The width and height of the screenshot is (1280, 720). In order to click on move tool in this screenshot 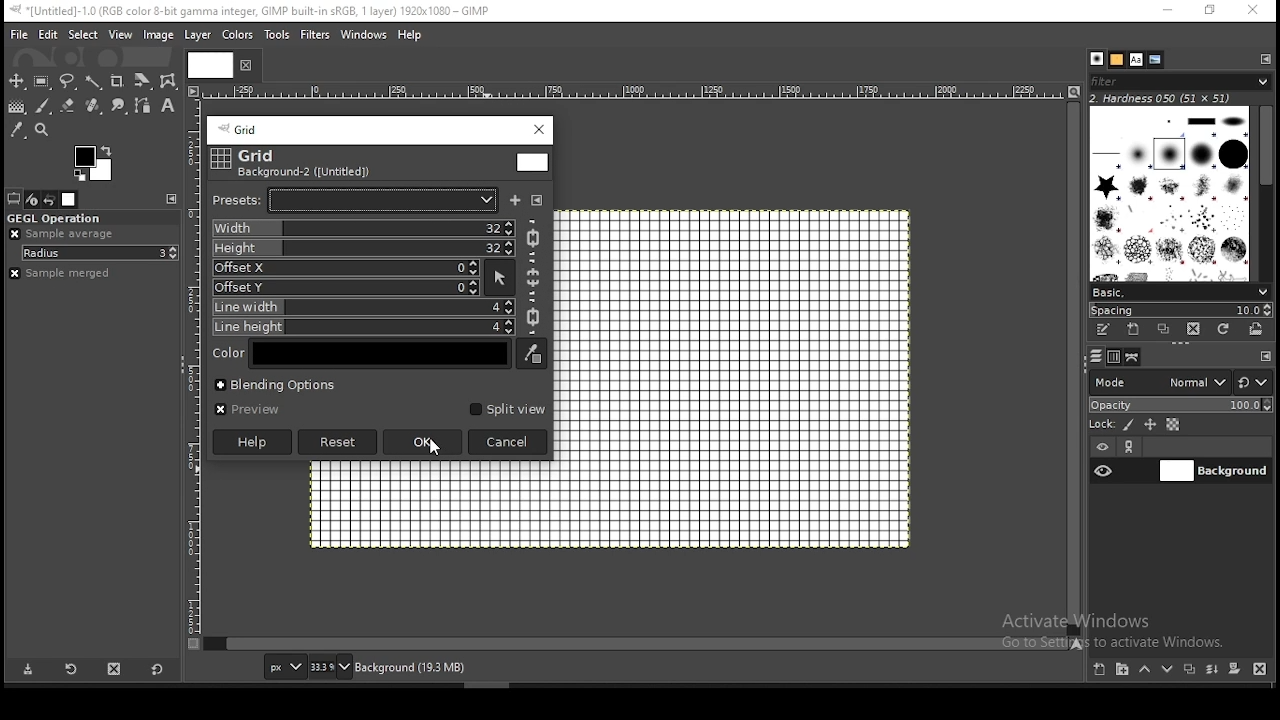, I will do `click(16, 80)`.